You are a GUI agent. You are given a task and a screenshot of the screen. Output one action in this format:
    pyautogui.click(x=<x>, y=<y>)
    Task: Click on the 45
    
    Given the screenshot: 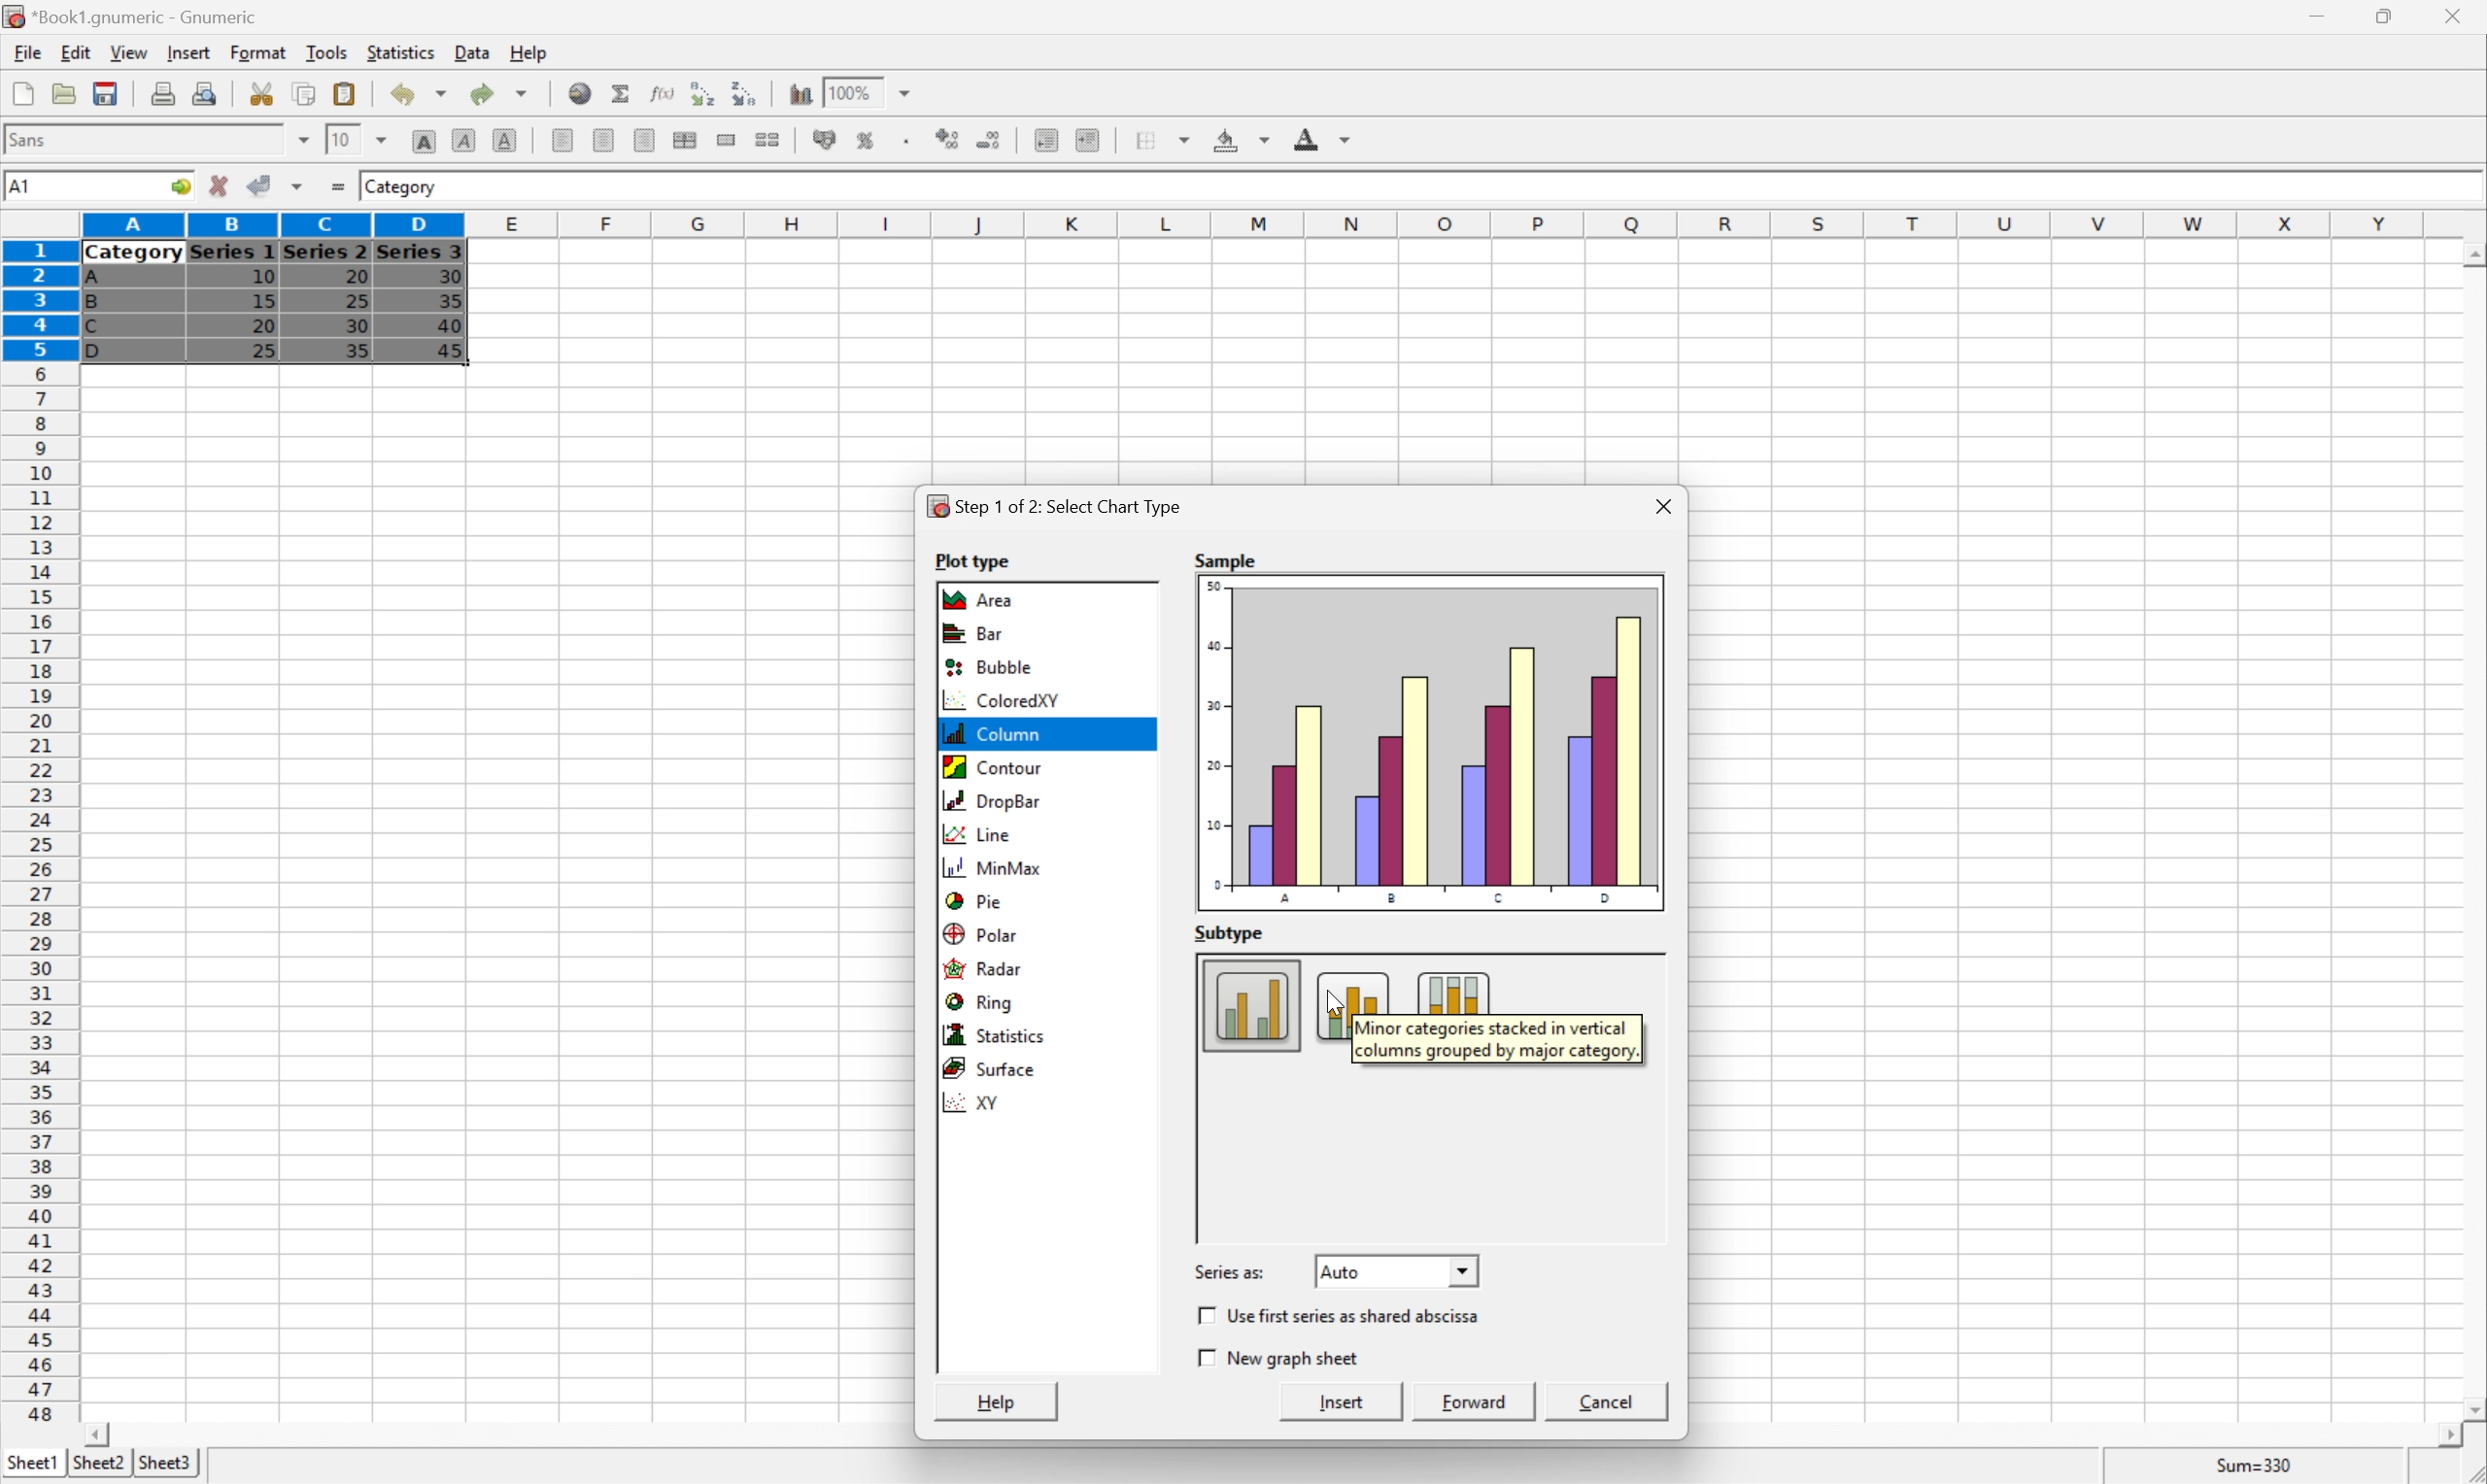 What is the action you would take?
    pyautogui.click(x=465, y=351)
    